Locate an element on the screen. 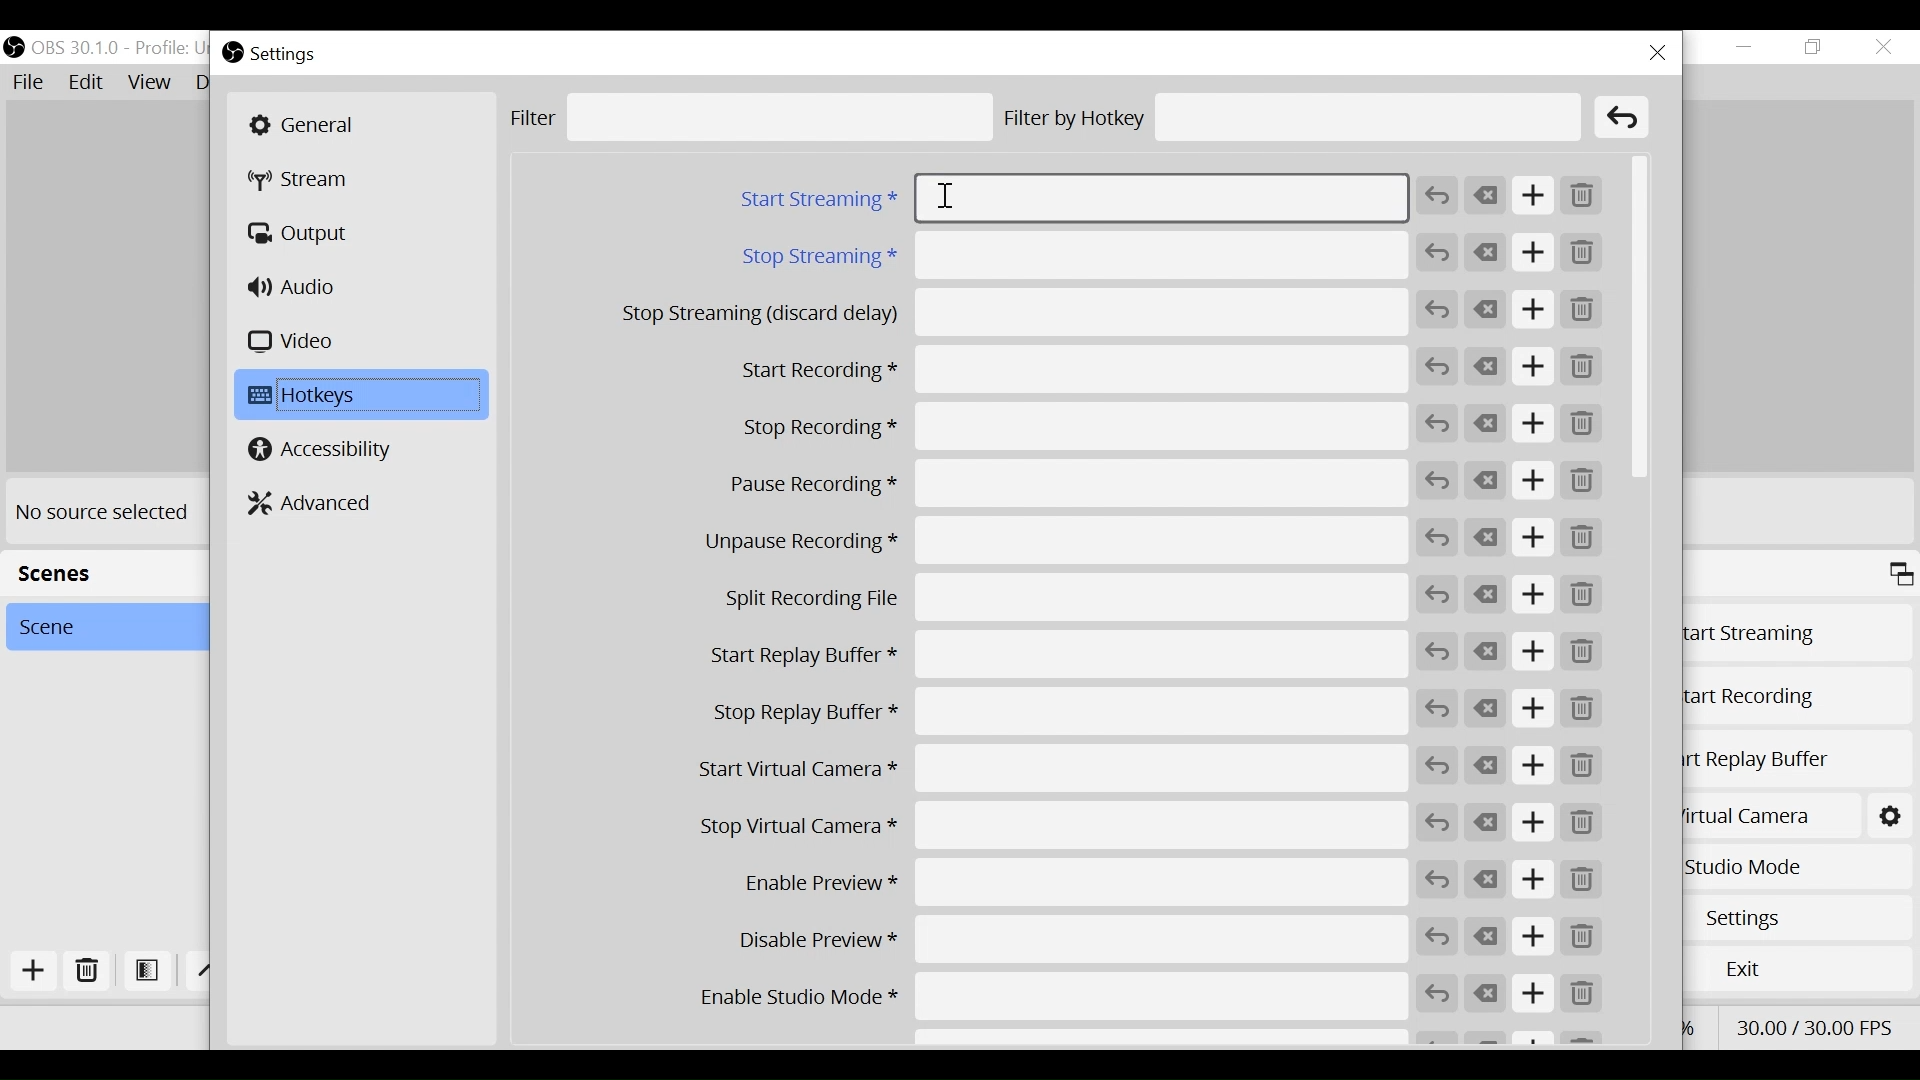  Clear is located at coordinates (1486, 196).